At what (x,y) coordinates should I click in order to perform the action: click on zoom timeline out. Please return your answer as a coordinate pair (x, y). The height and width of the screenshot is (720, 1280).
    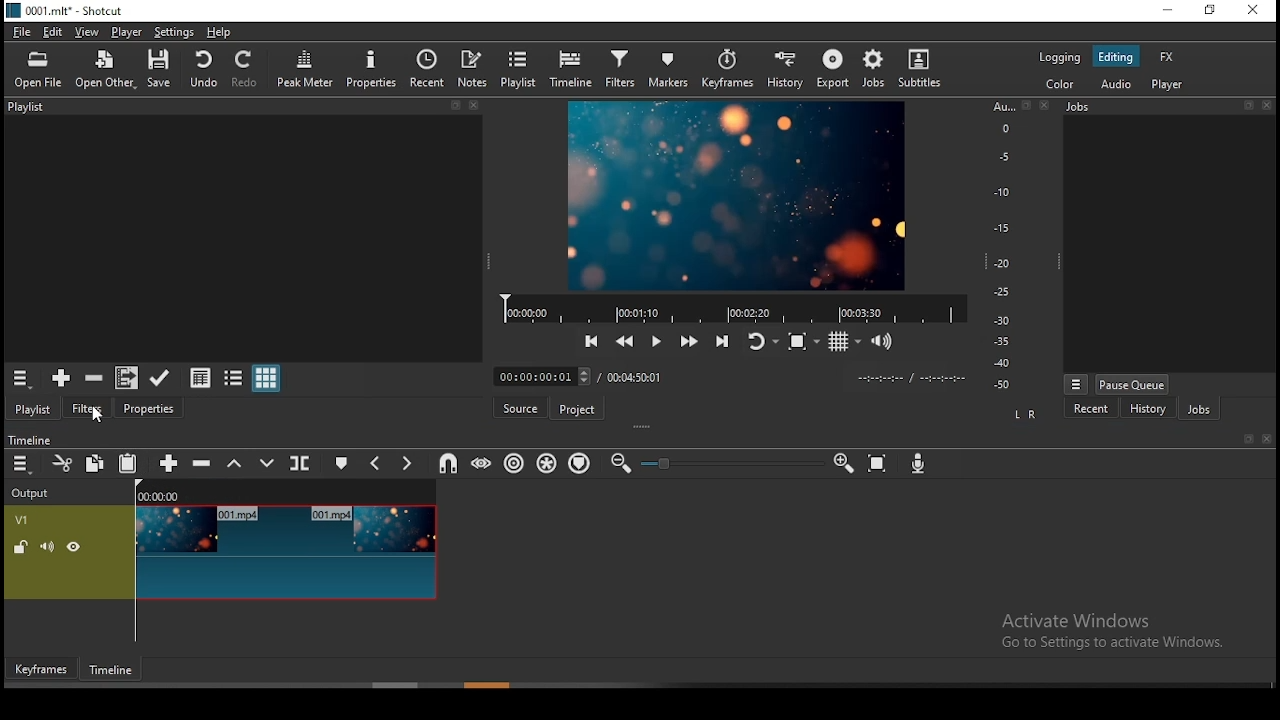
    Looking at the image, I should click on (620, 464).